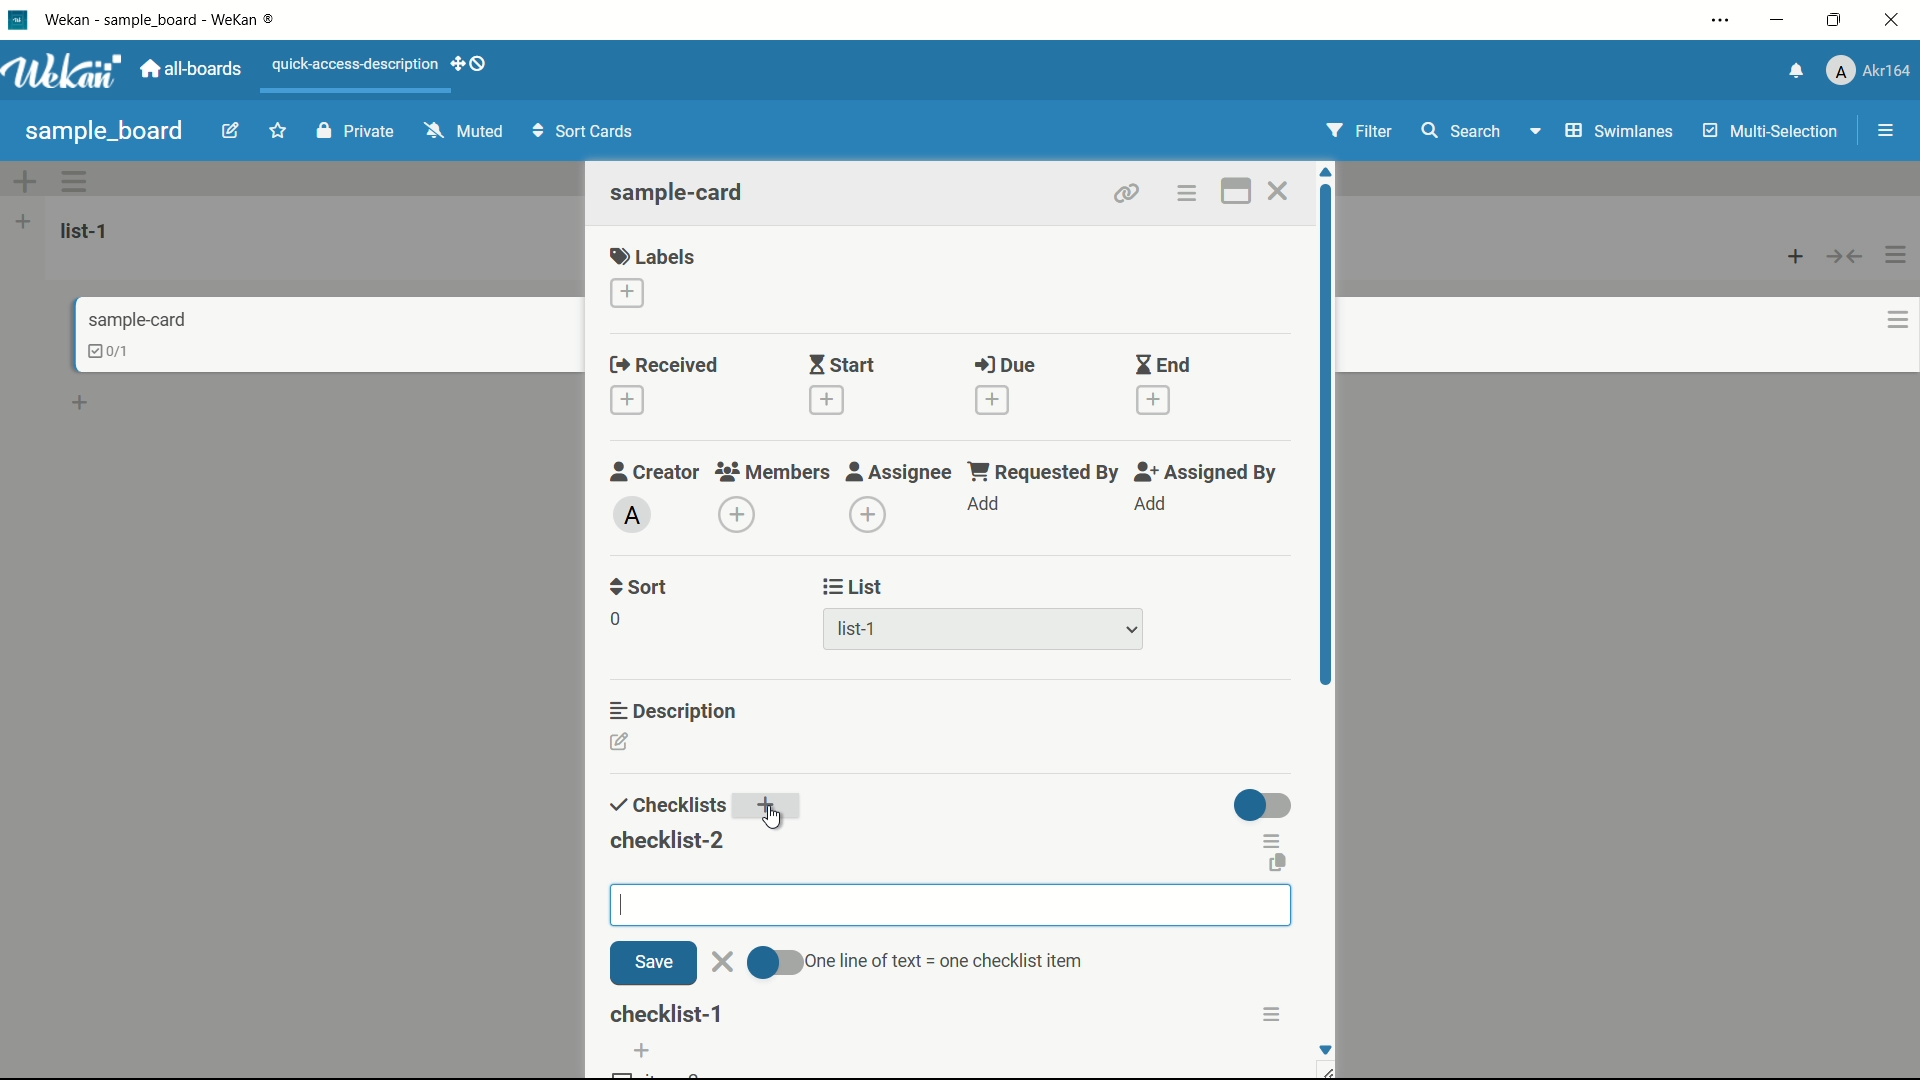 The image size is (1920, 1080). Describe the element at coordinates (1868, 73) in the screenshot. I see `profile` at that location.